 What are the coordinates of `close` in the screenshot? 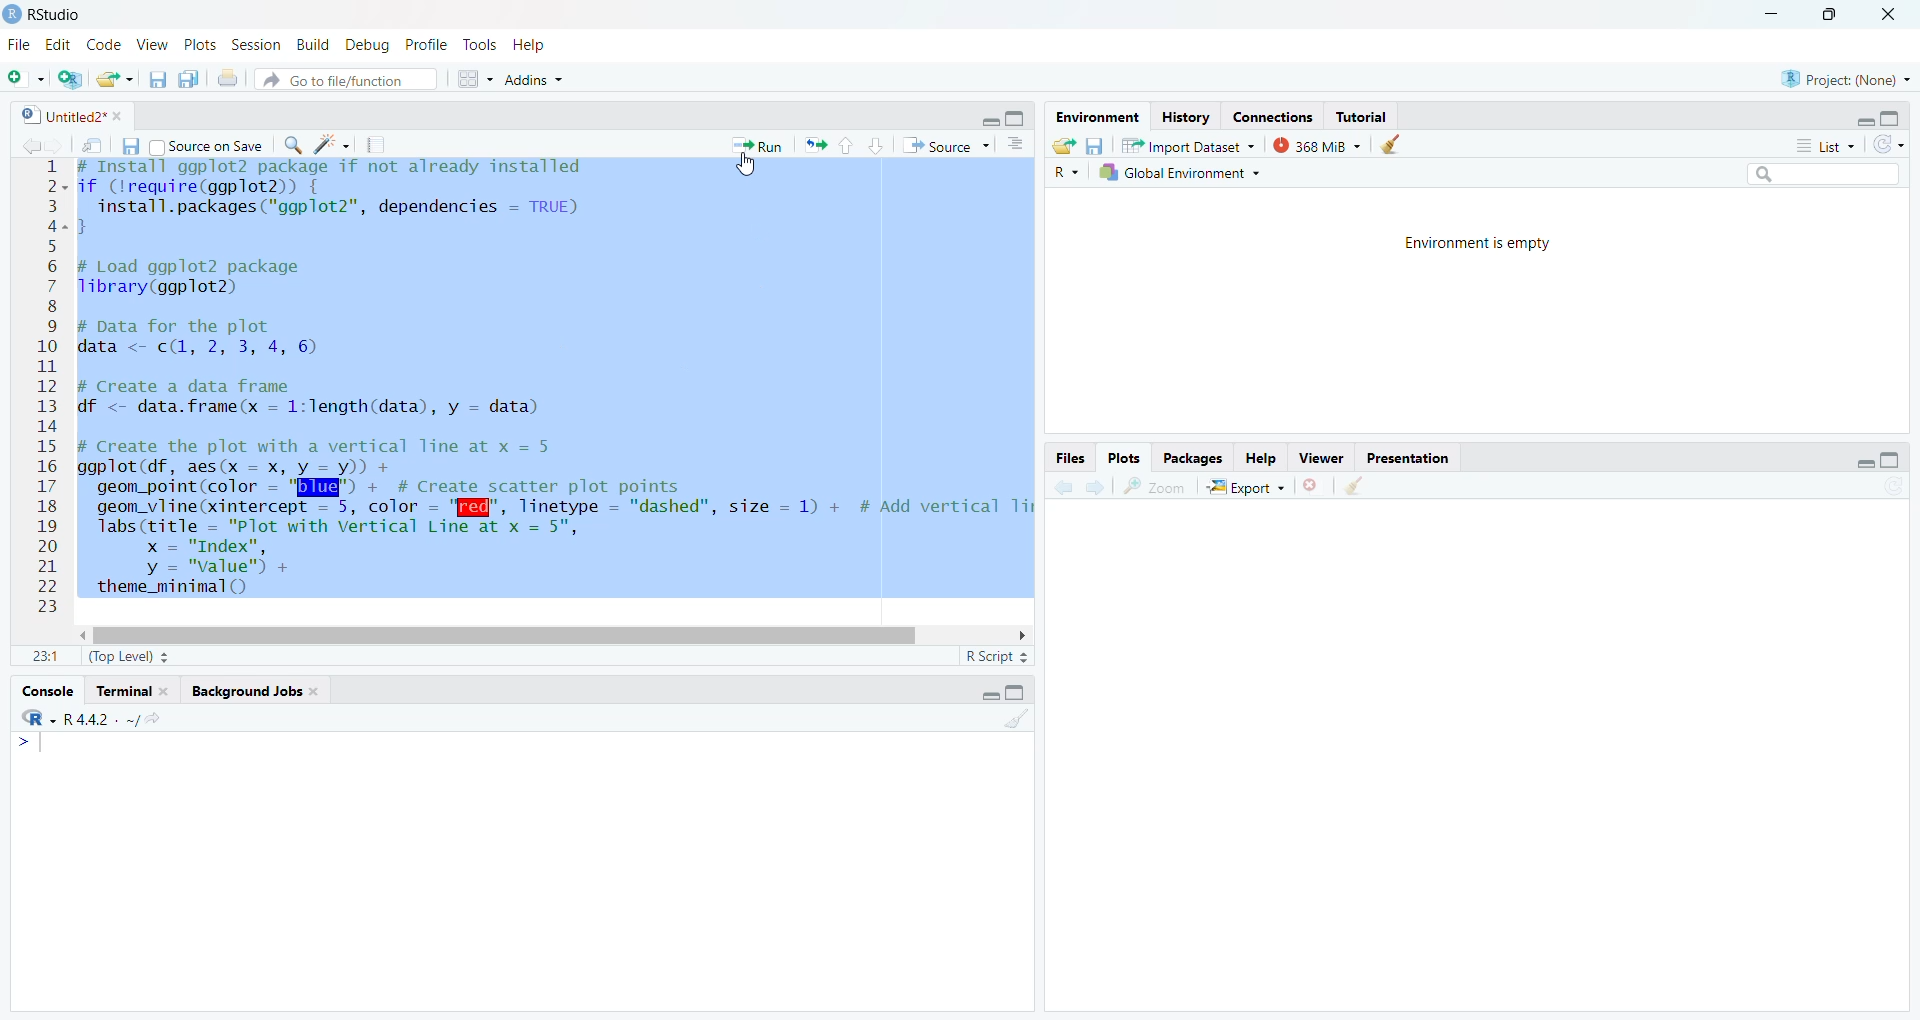 It's located at (1895, 16).